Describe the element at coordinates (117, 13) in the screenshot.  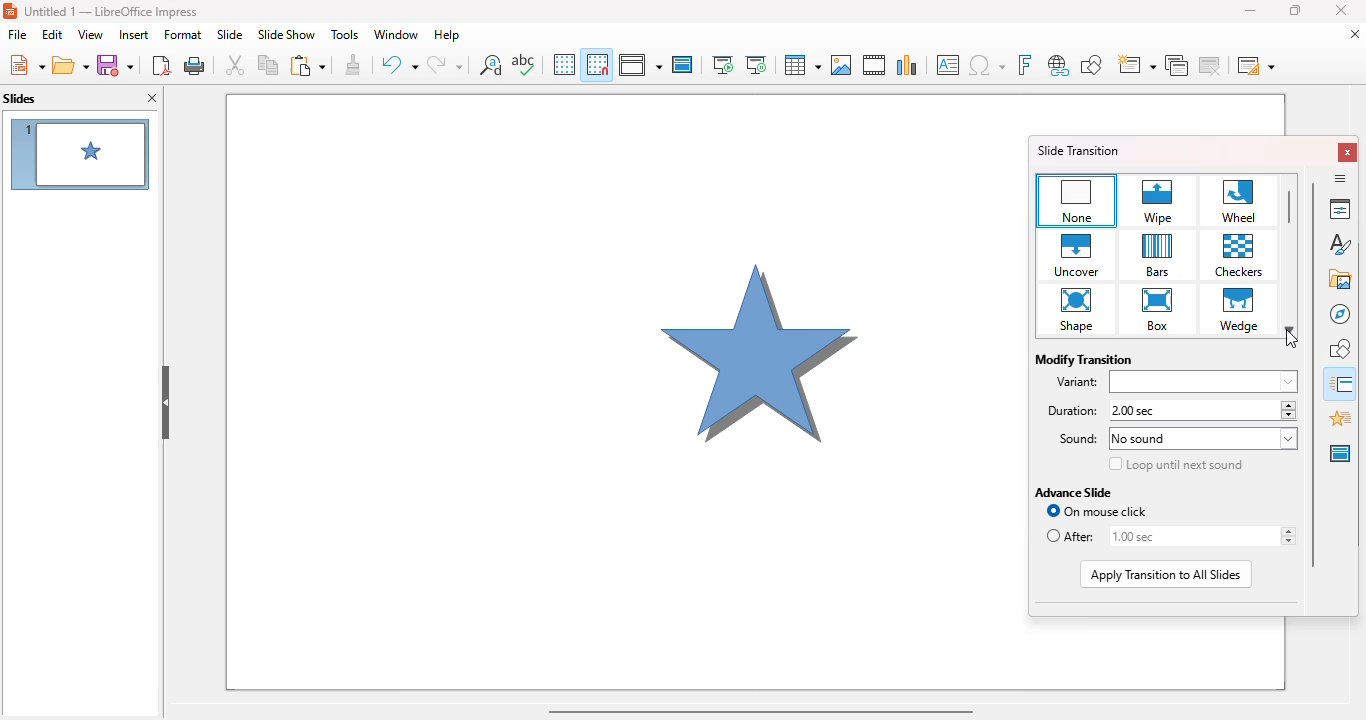
I see `Untitled 1 — LibreOffice Impress` at that location.